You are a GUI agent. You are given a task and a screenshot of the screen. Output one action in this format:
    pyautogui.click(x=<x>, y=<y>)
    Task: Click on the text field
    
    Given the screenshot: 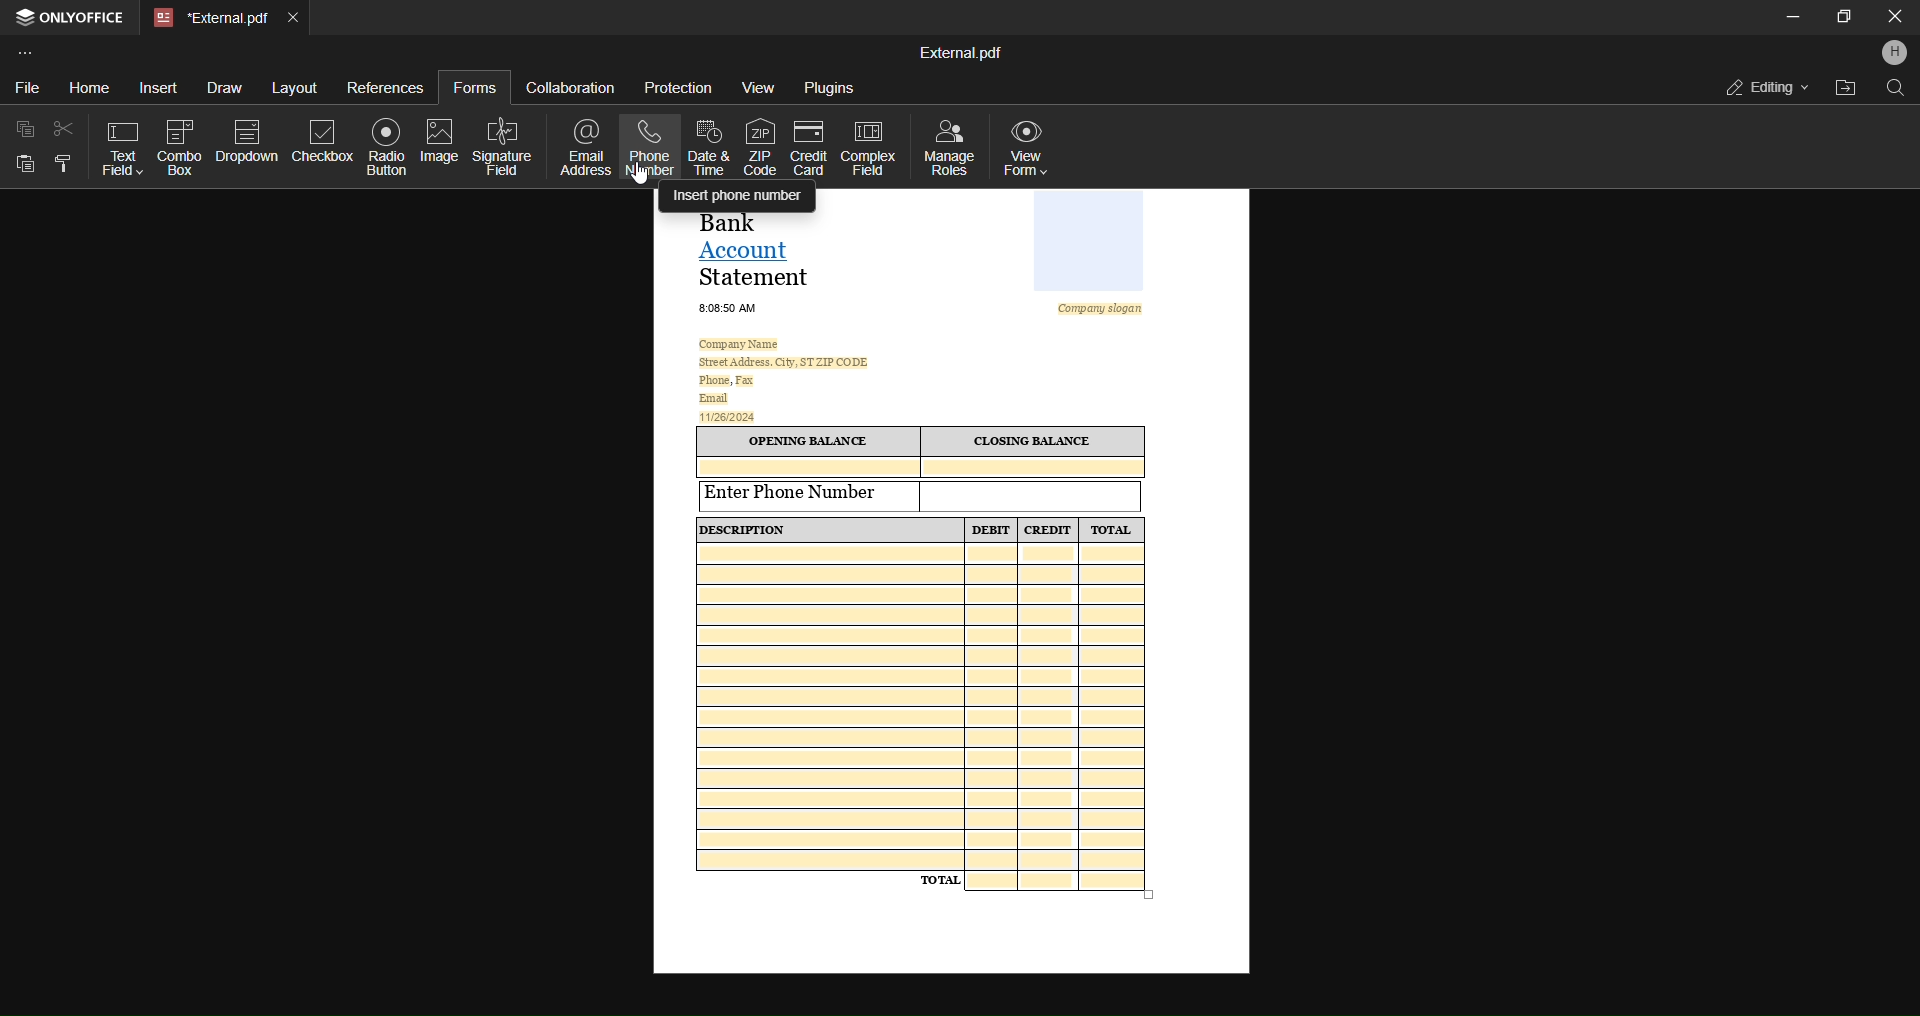 What is the action you would take?
    pyautogui.click(x=116, y=146)
    